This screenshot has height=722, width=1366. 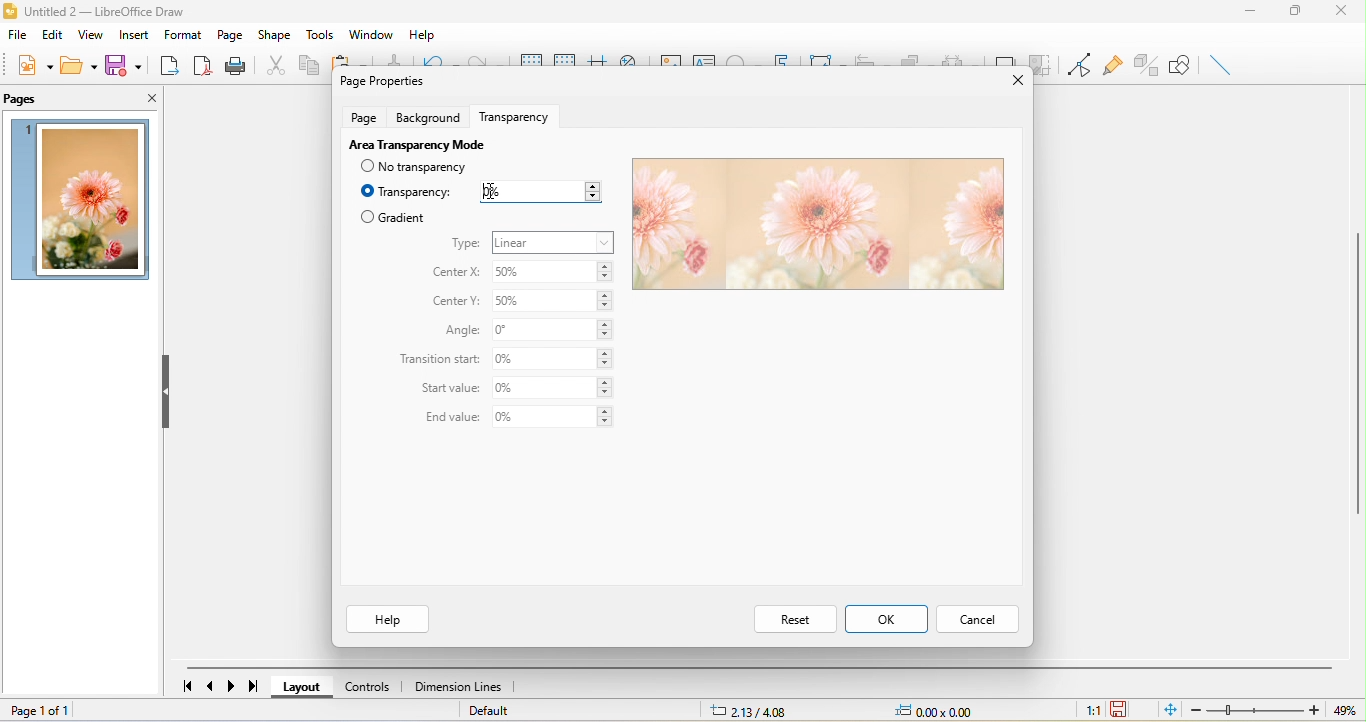 I want to click on edit, so click(x=54, y=34).